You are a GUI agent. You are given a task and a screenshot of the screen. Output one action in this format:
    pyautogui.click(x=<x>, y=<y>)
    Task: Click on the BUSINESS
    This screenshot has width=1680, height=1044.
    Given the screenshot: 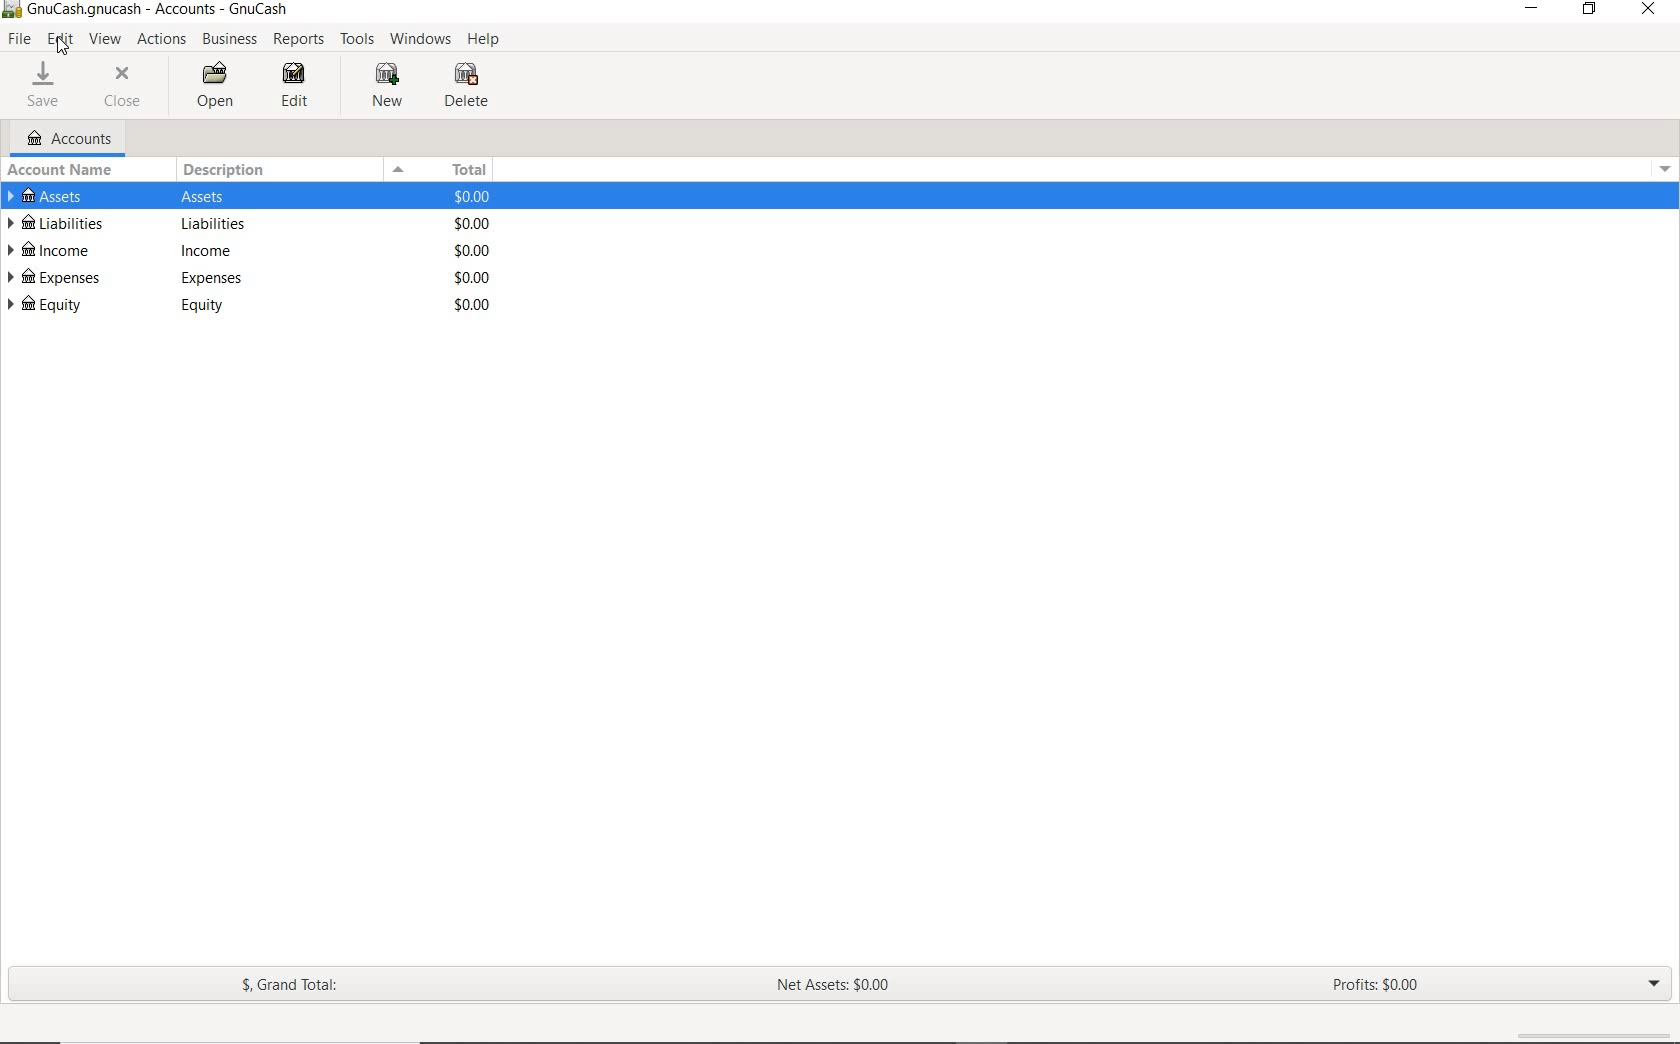 What is the action you would take?
    pyautogui.click(x=231, y=40)
    